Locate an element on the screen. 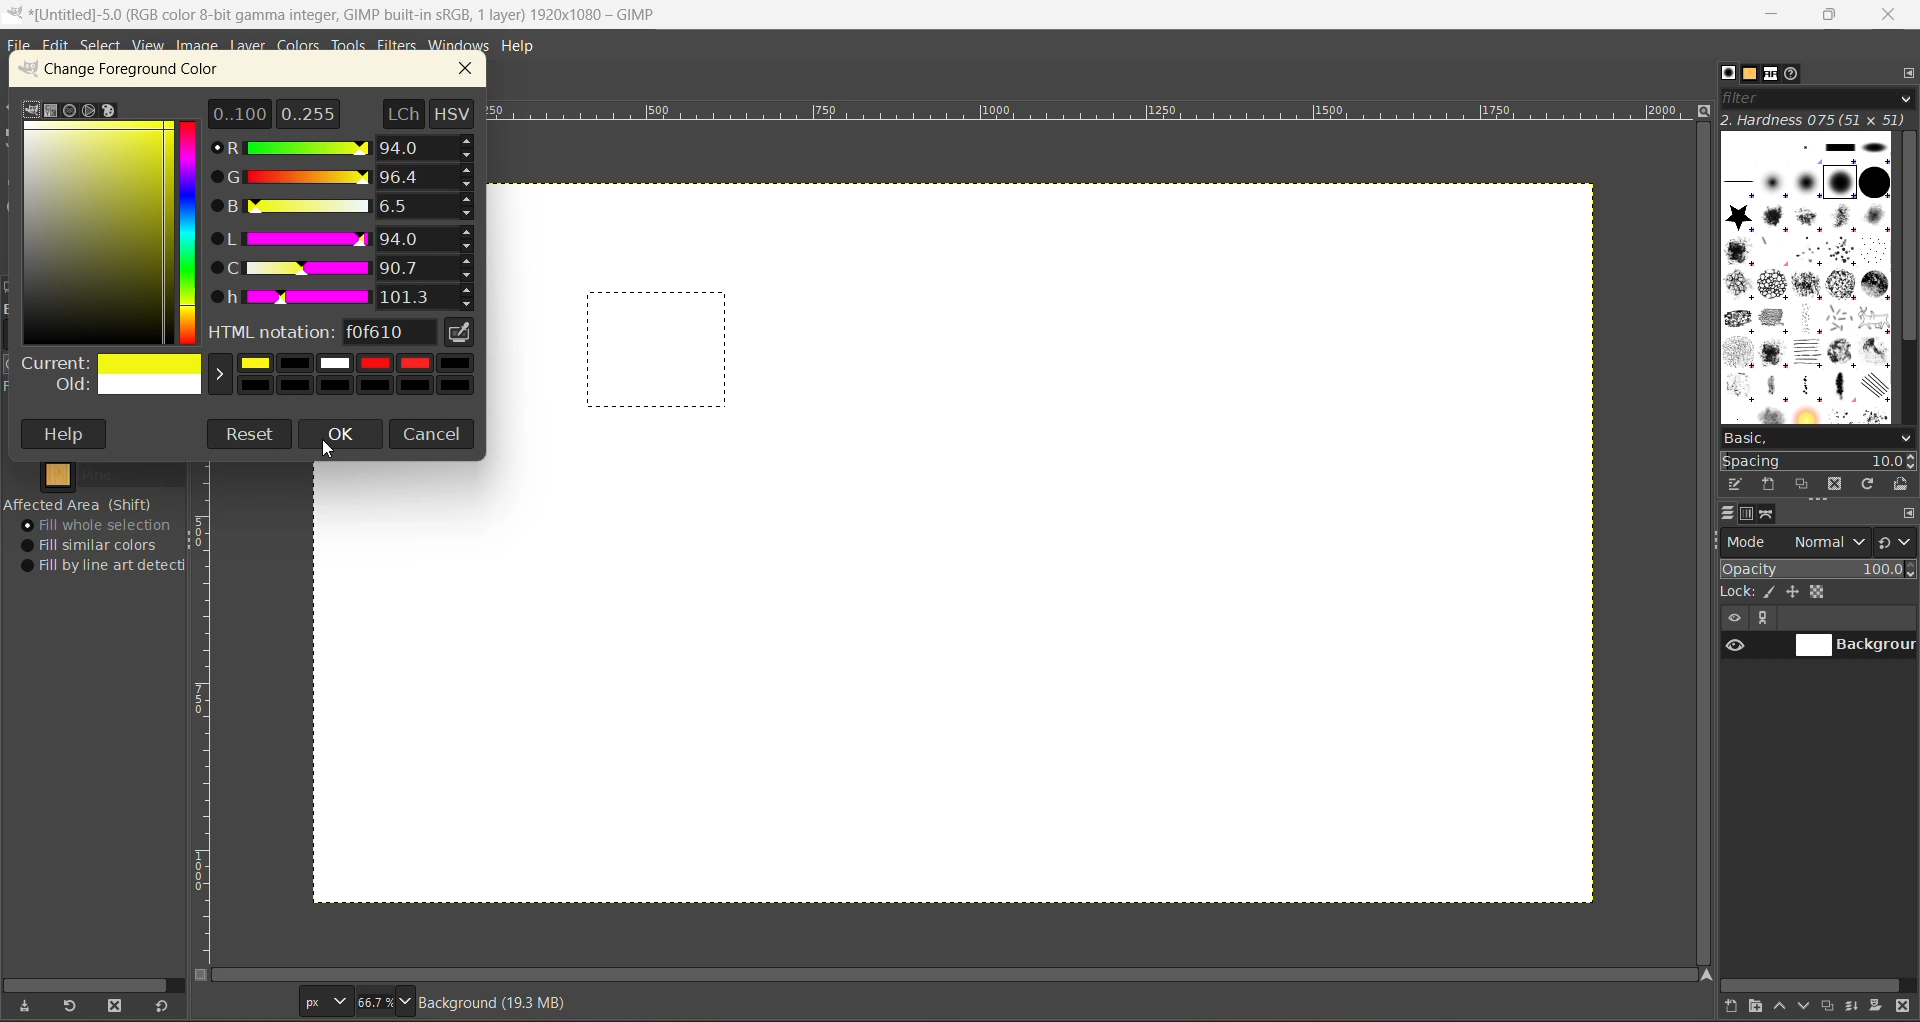  watercolor is located at coordinates (70, 110).